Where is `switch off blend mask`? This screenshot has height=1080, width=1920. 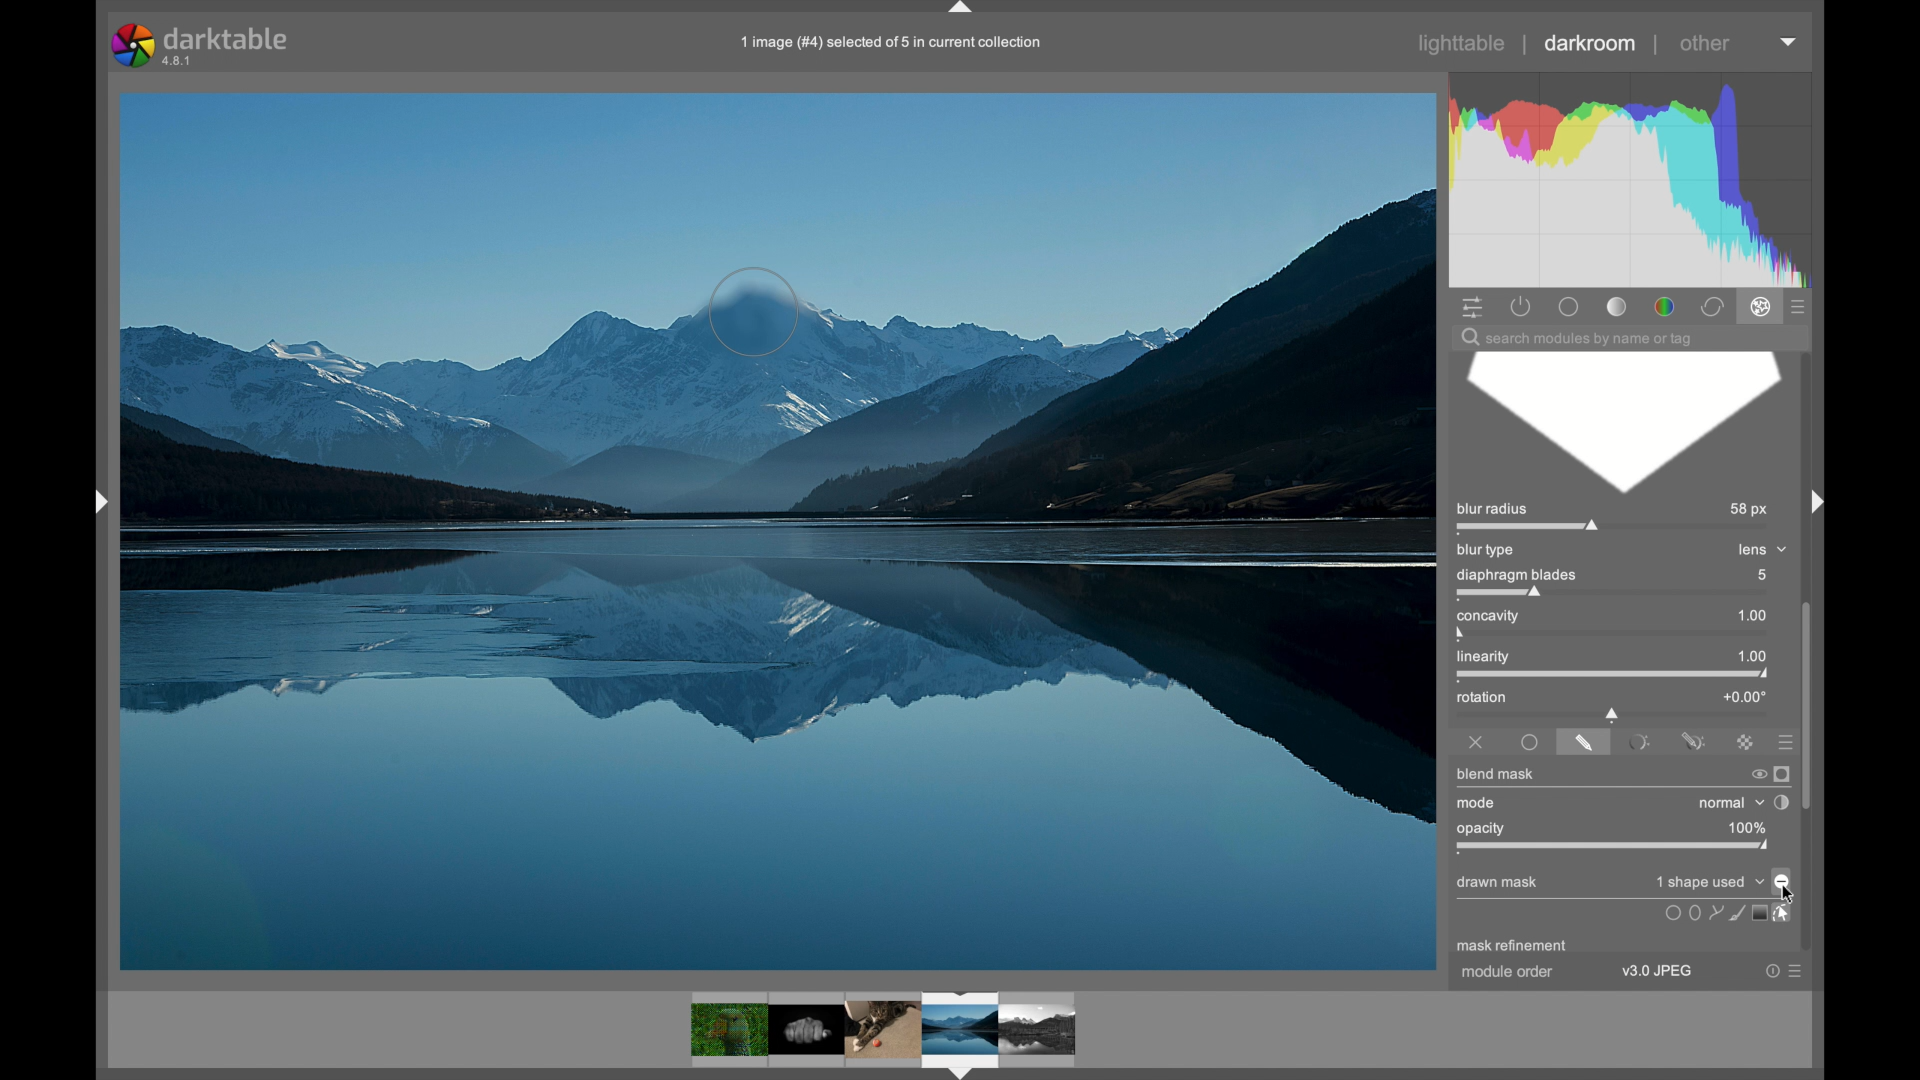
switch off blend mask is located at coordinates (1754, 774).